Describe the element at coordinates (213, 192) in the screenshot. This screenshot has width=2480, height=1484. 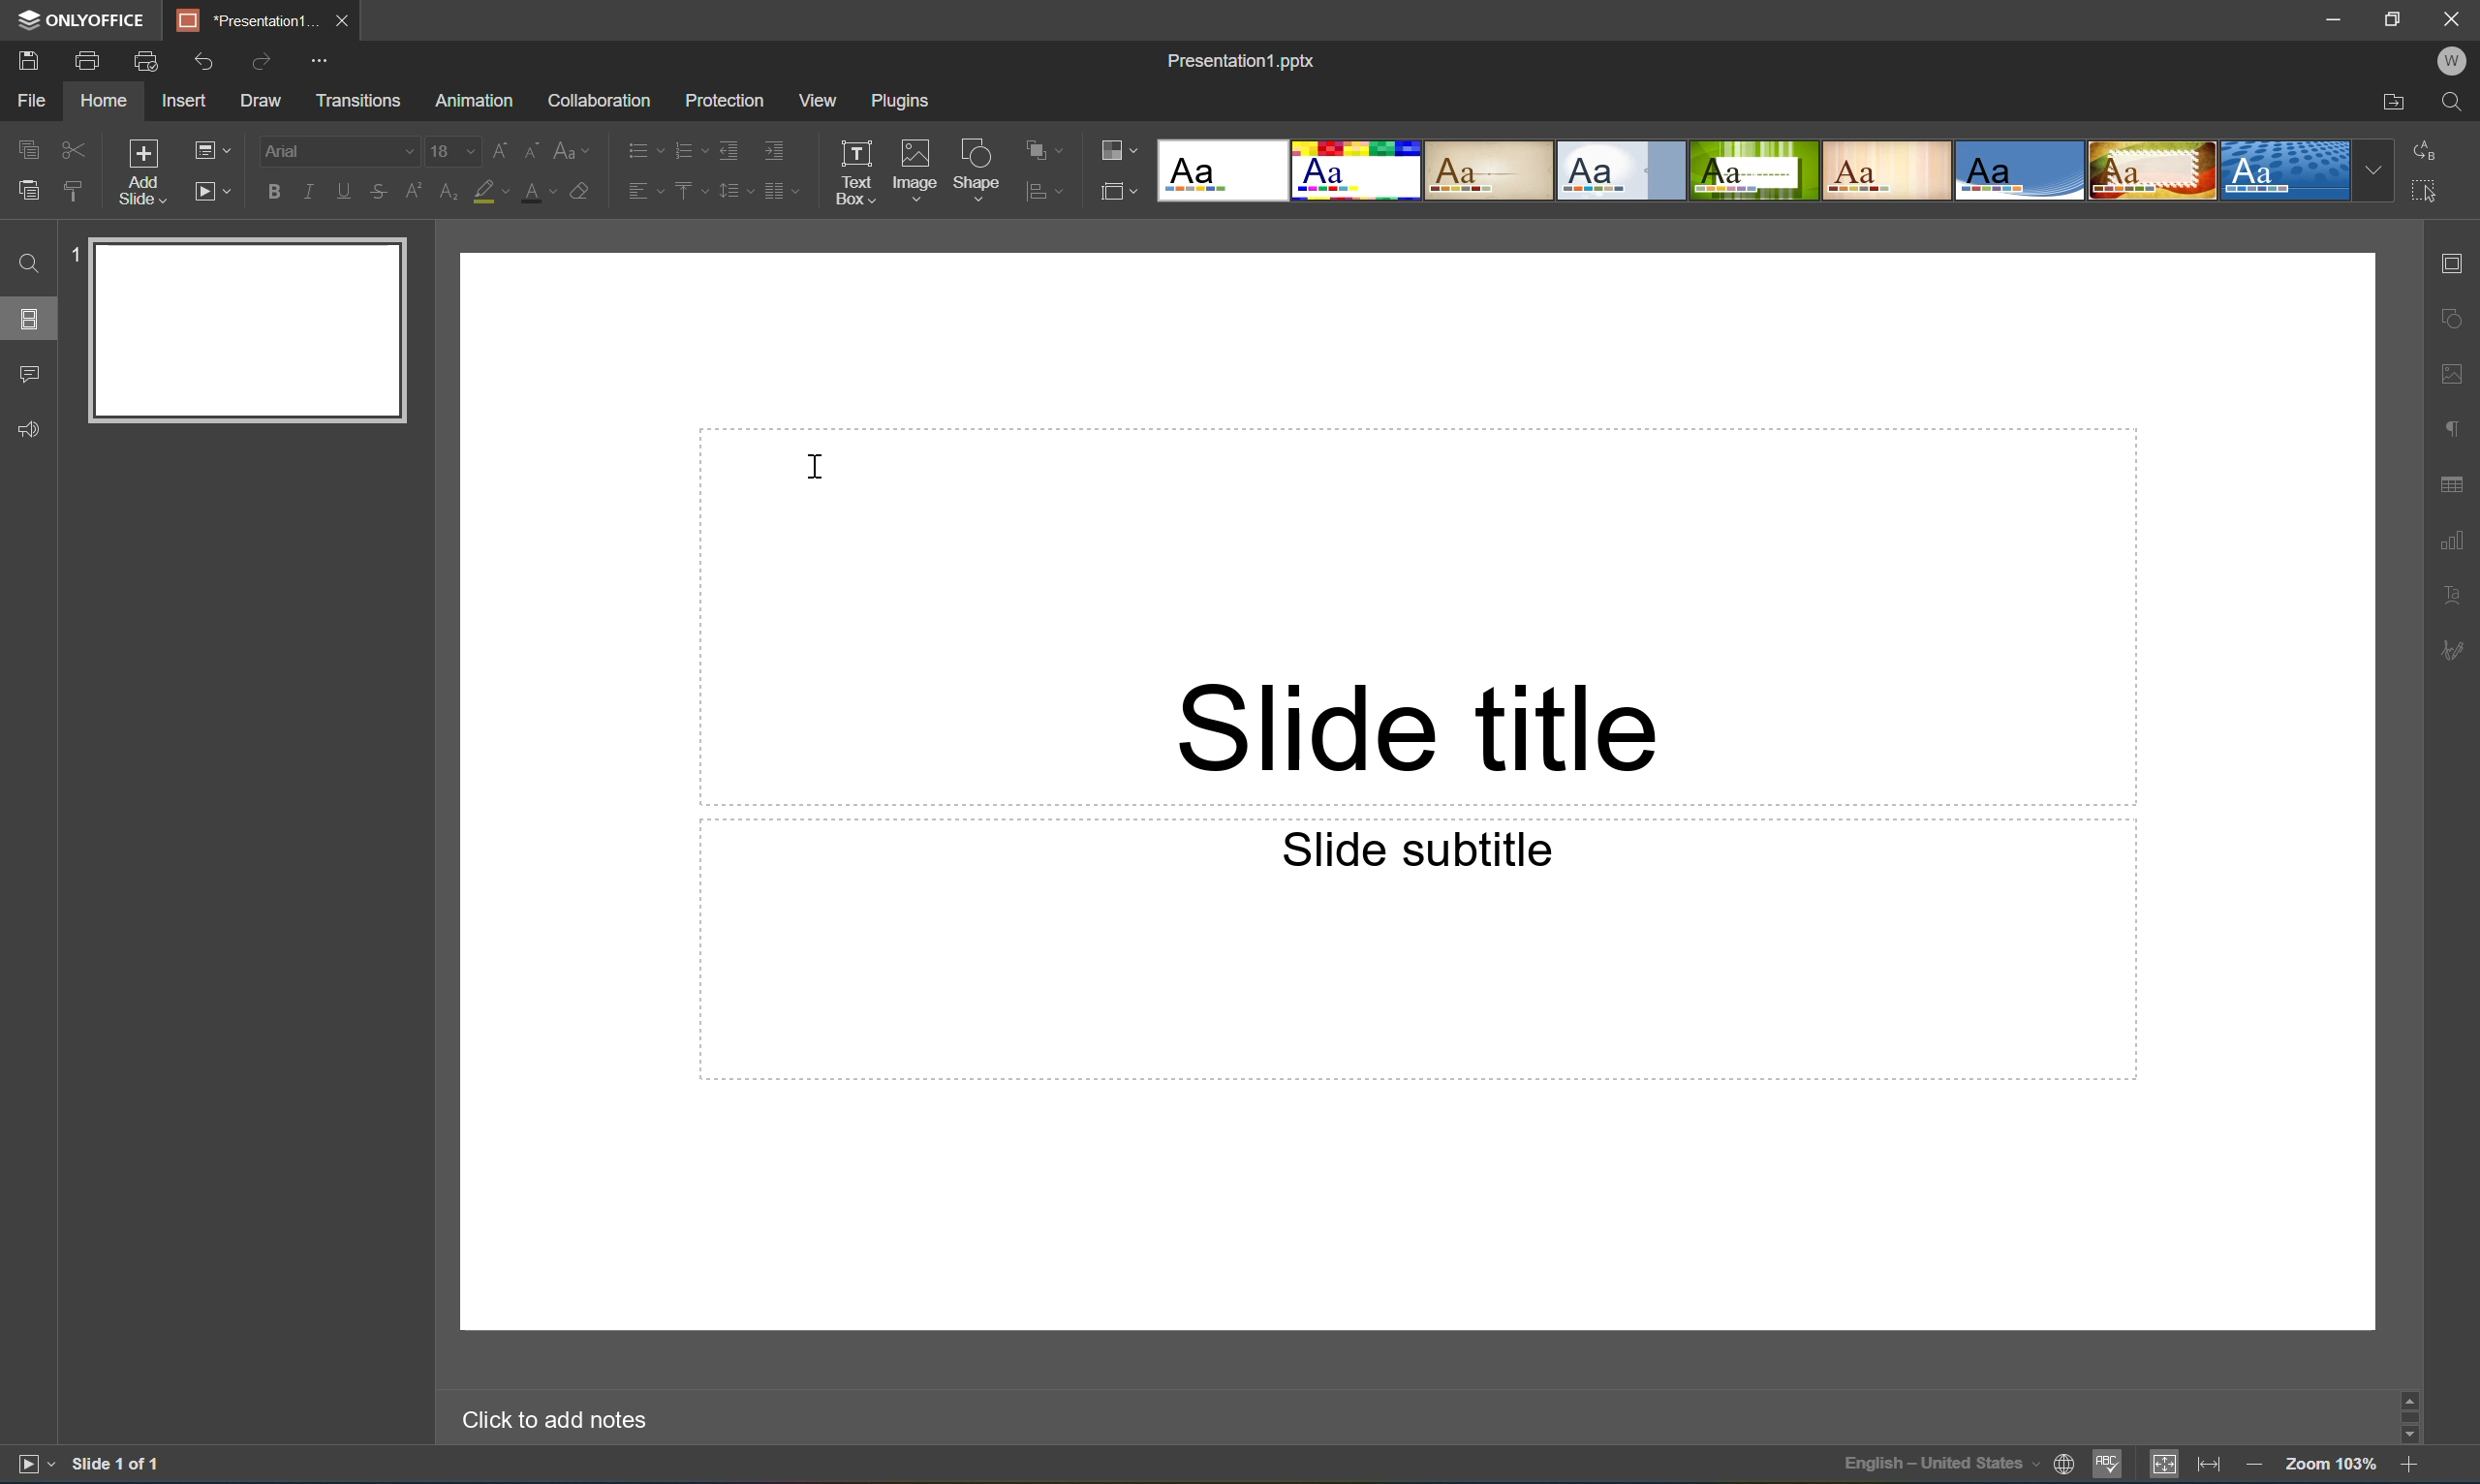
I see `Slide show` at that location.